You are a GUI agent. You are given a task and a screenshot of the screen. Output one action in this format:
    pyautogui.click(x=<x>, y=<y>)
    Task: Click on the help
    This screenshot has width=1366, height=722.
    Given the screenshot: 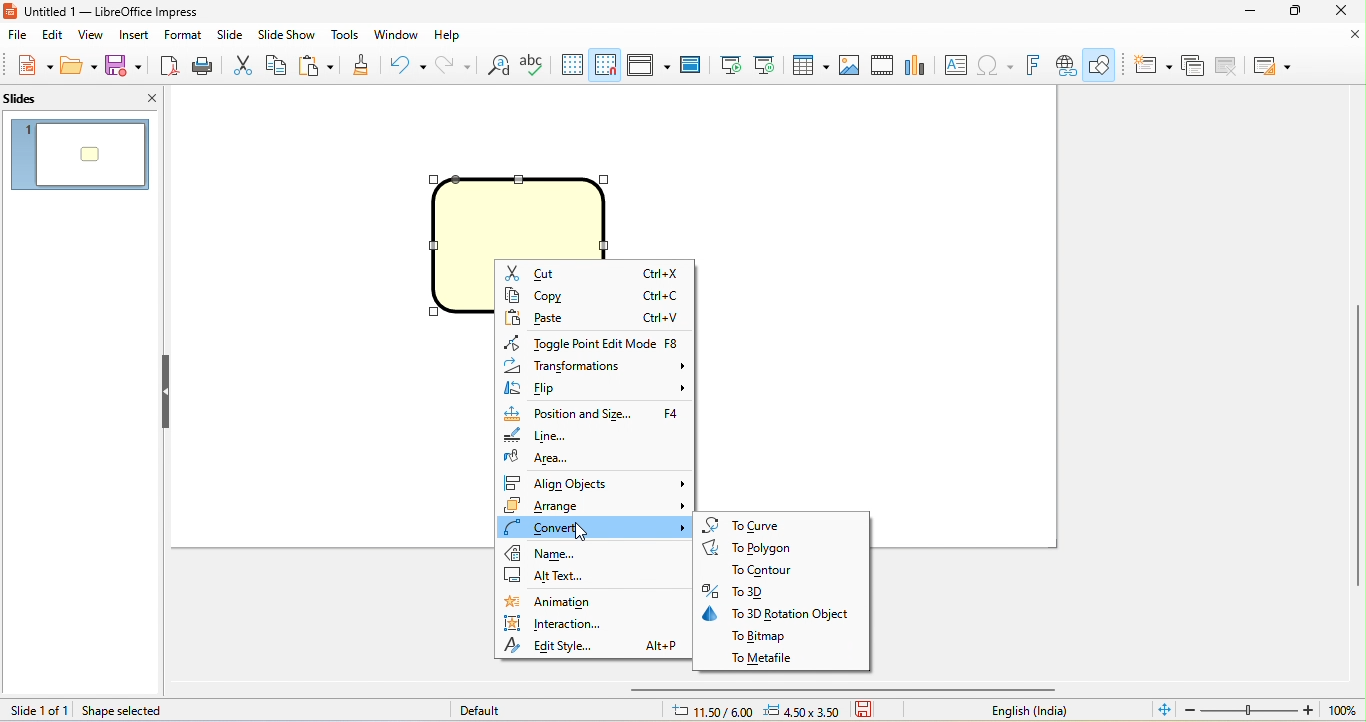 What is the action you would take?
    pyautogui.click(x=452, y=37)
    